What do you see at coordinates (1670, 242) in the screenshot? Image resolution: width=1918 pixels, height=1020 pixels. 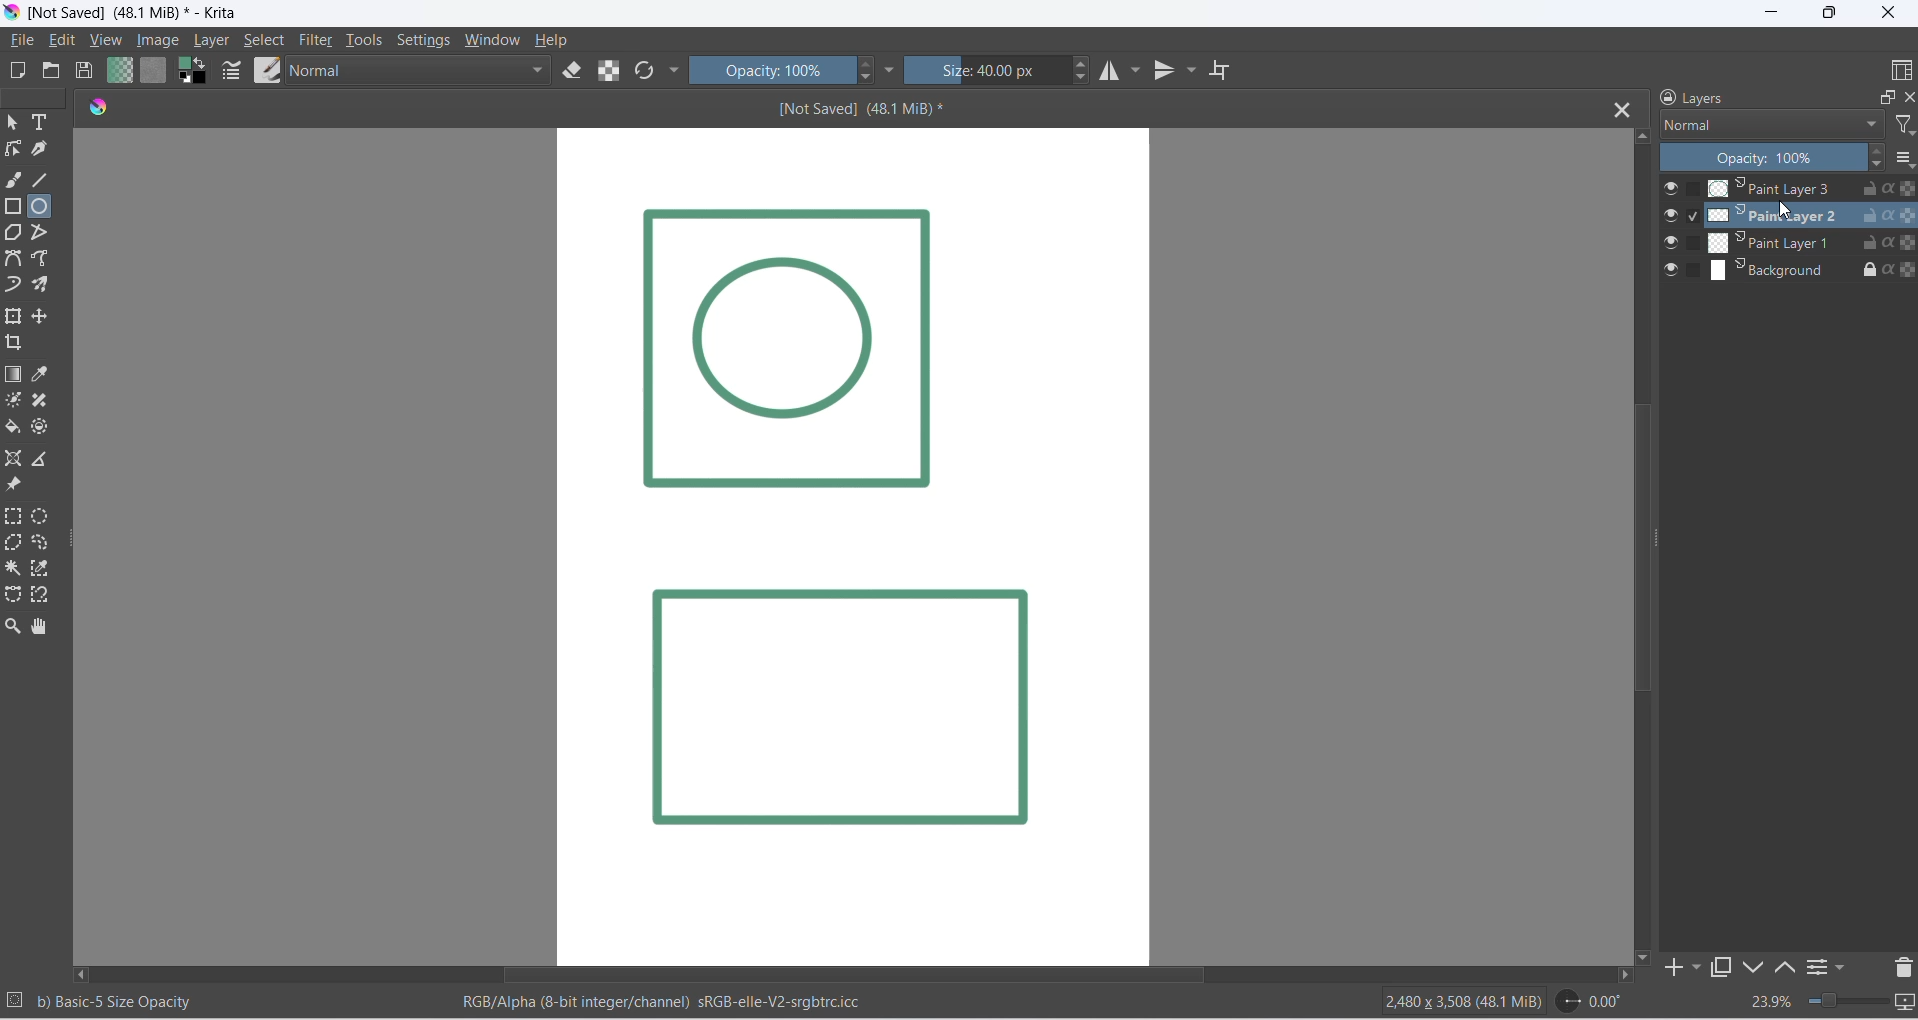 I see `visibilty` at bounding box center [1670, 242].